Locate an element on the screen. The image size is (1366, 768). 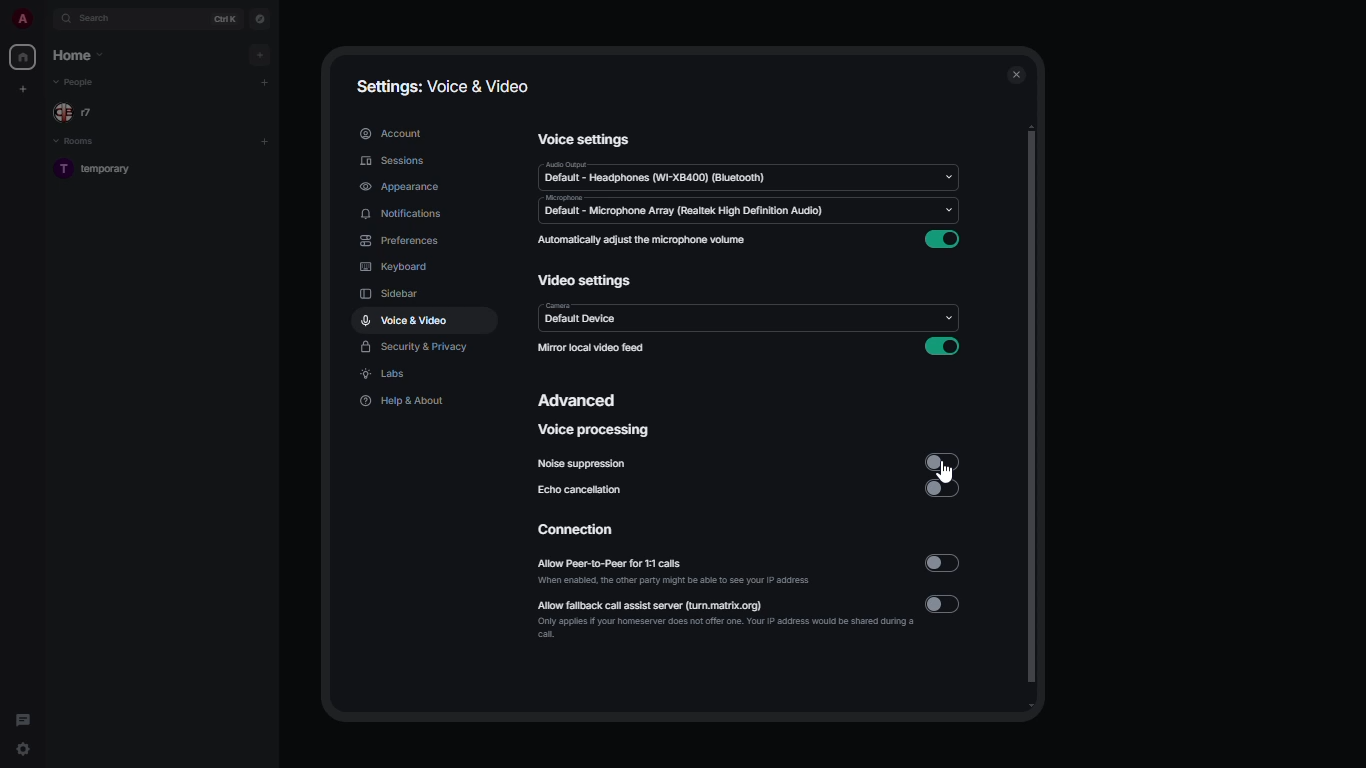
create new space is located at coordinates (24, 88).